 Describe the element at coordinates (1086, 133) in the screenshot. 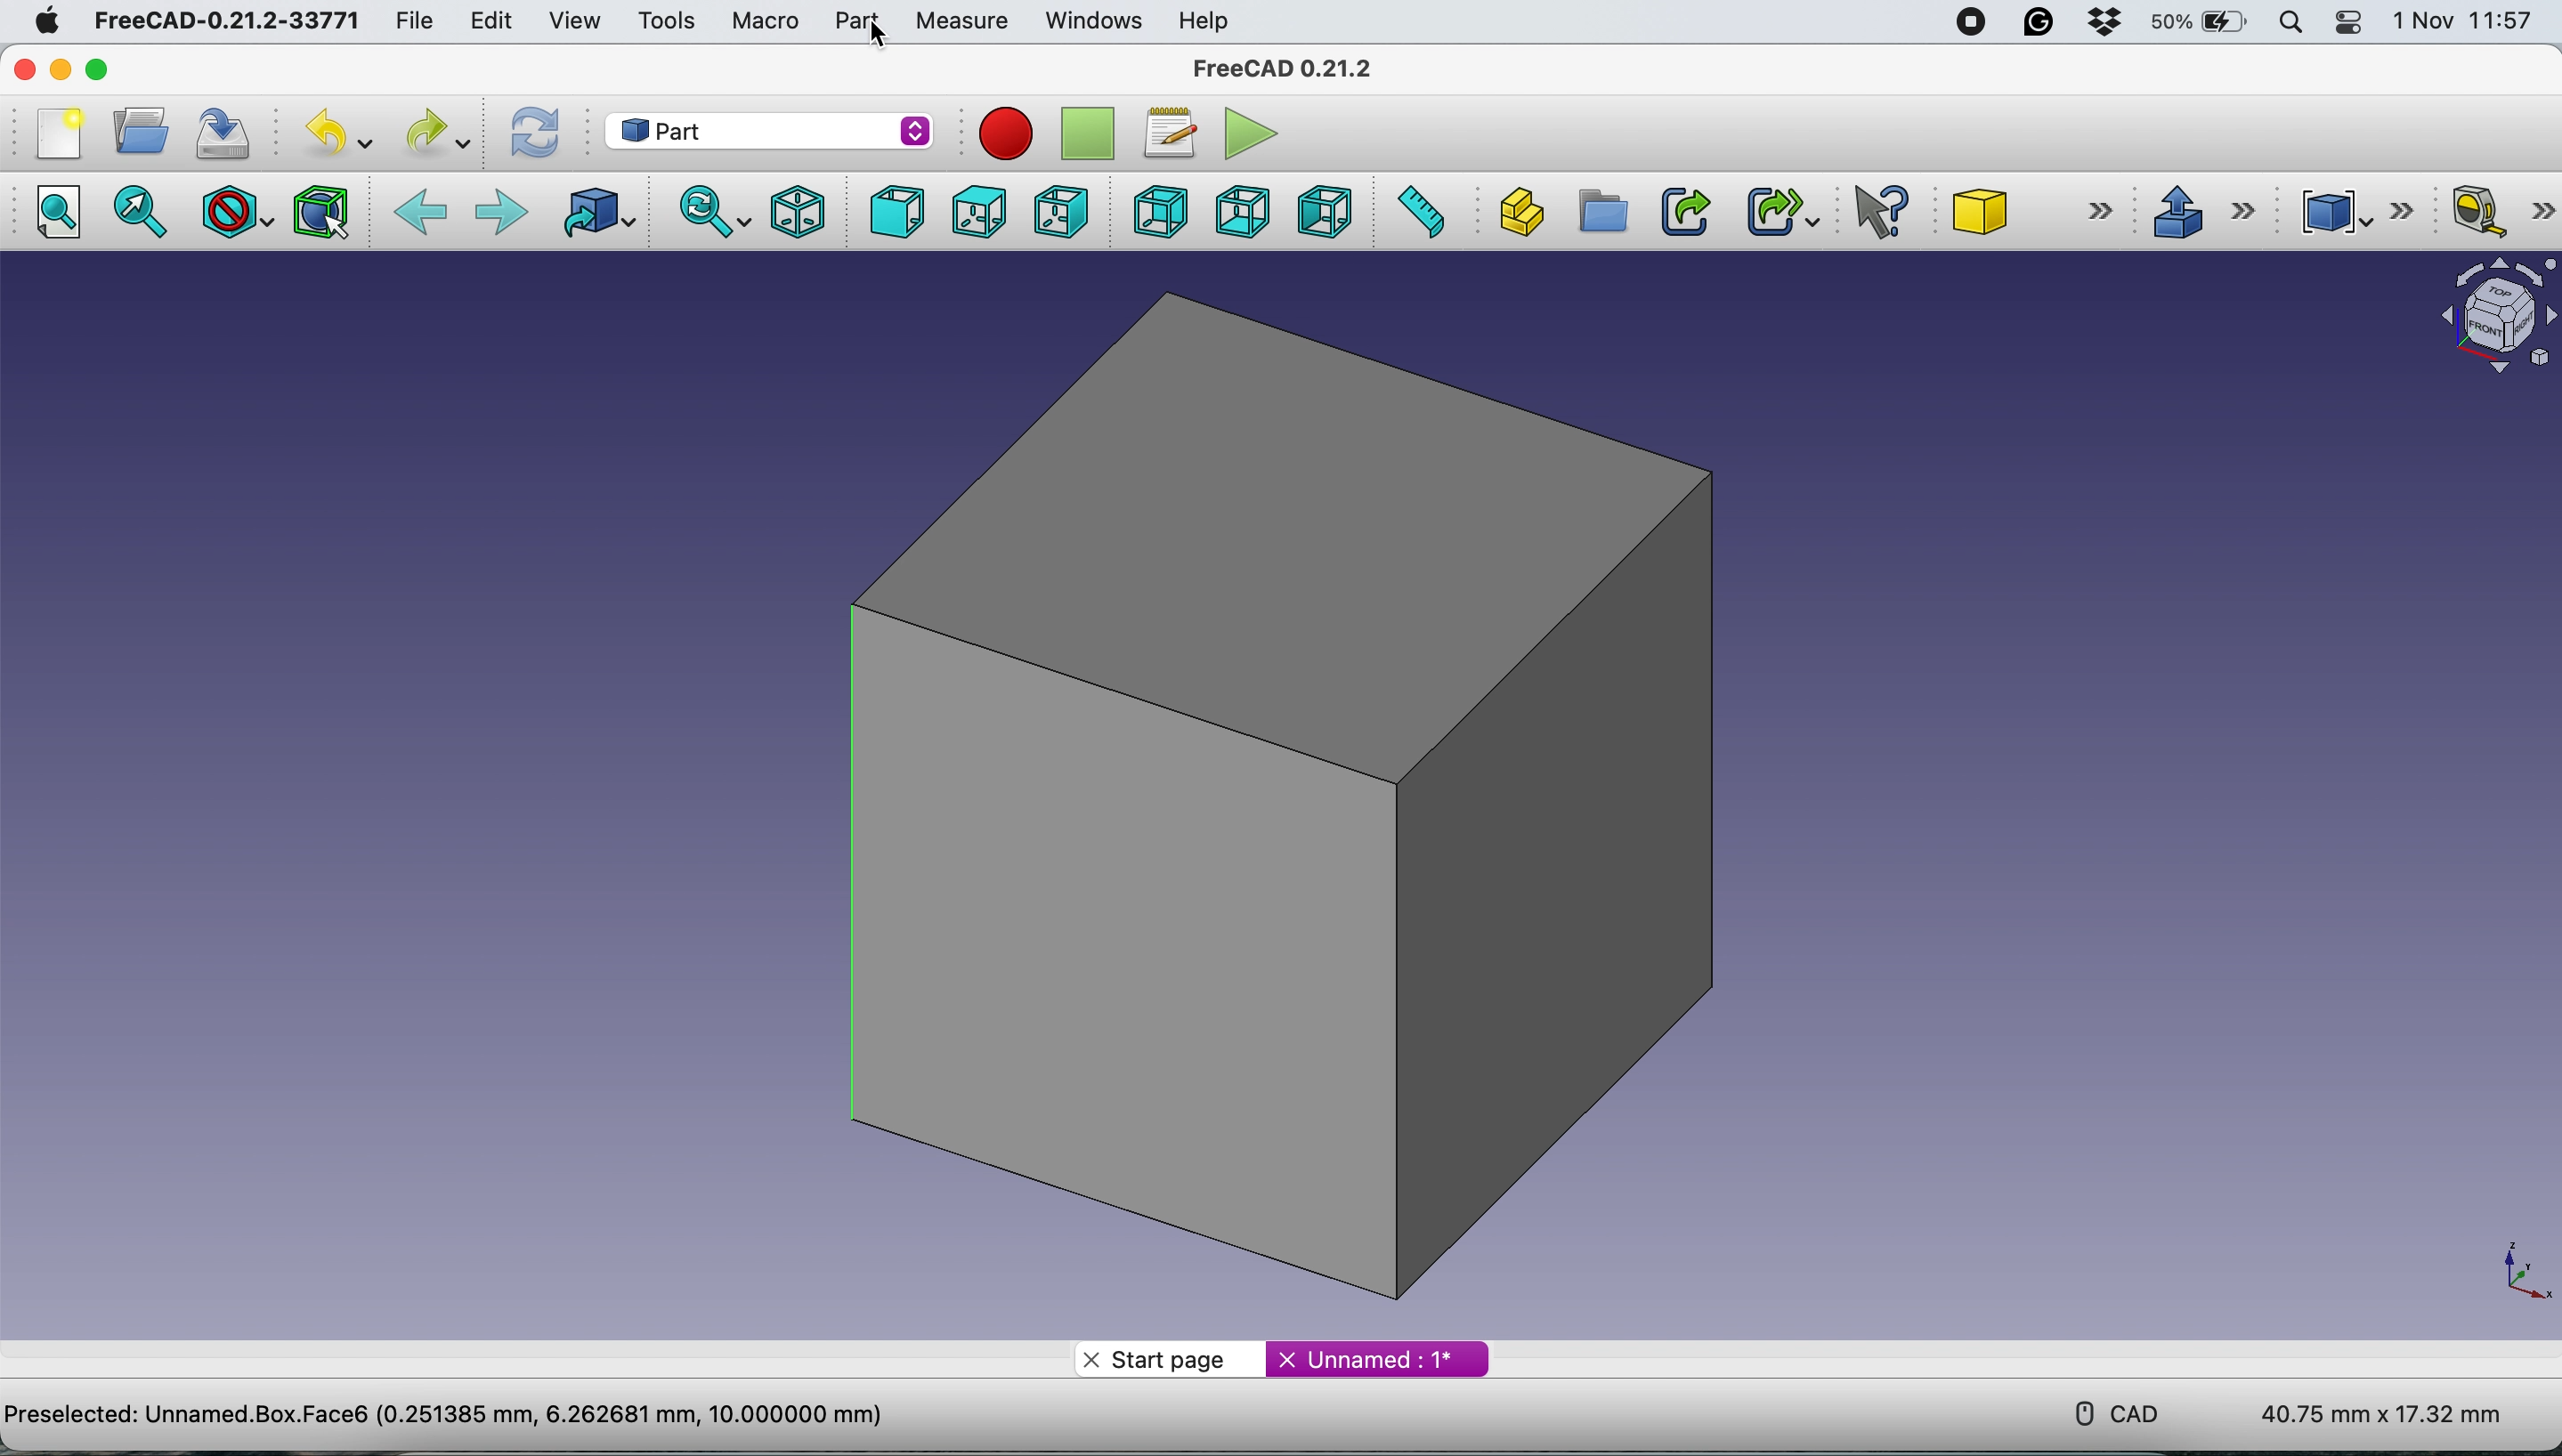

I see `stop recording macros` at that location.